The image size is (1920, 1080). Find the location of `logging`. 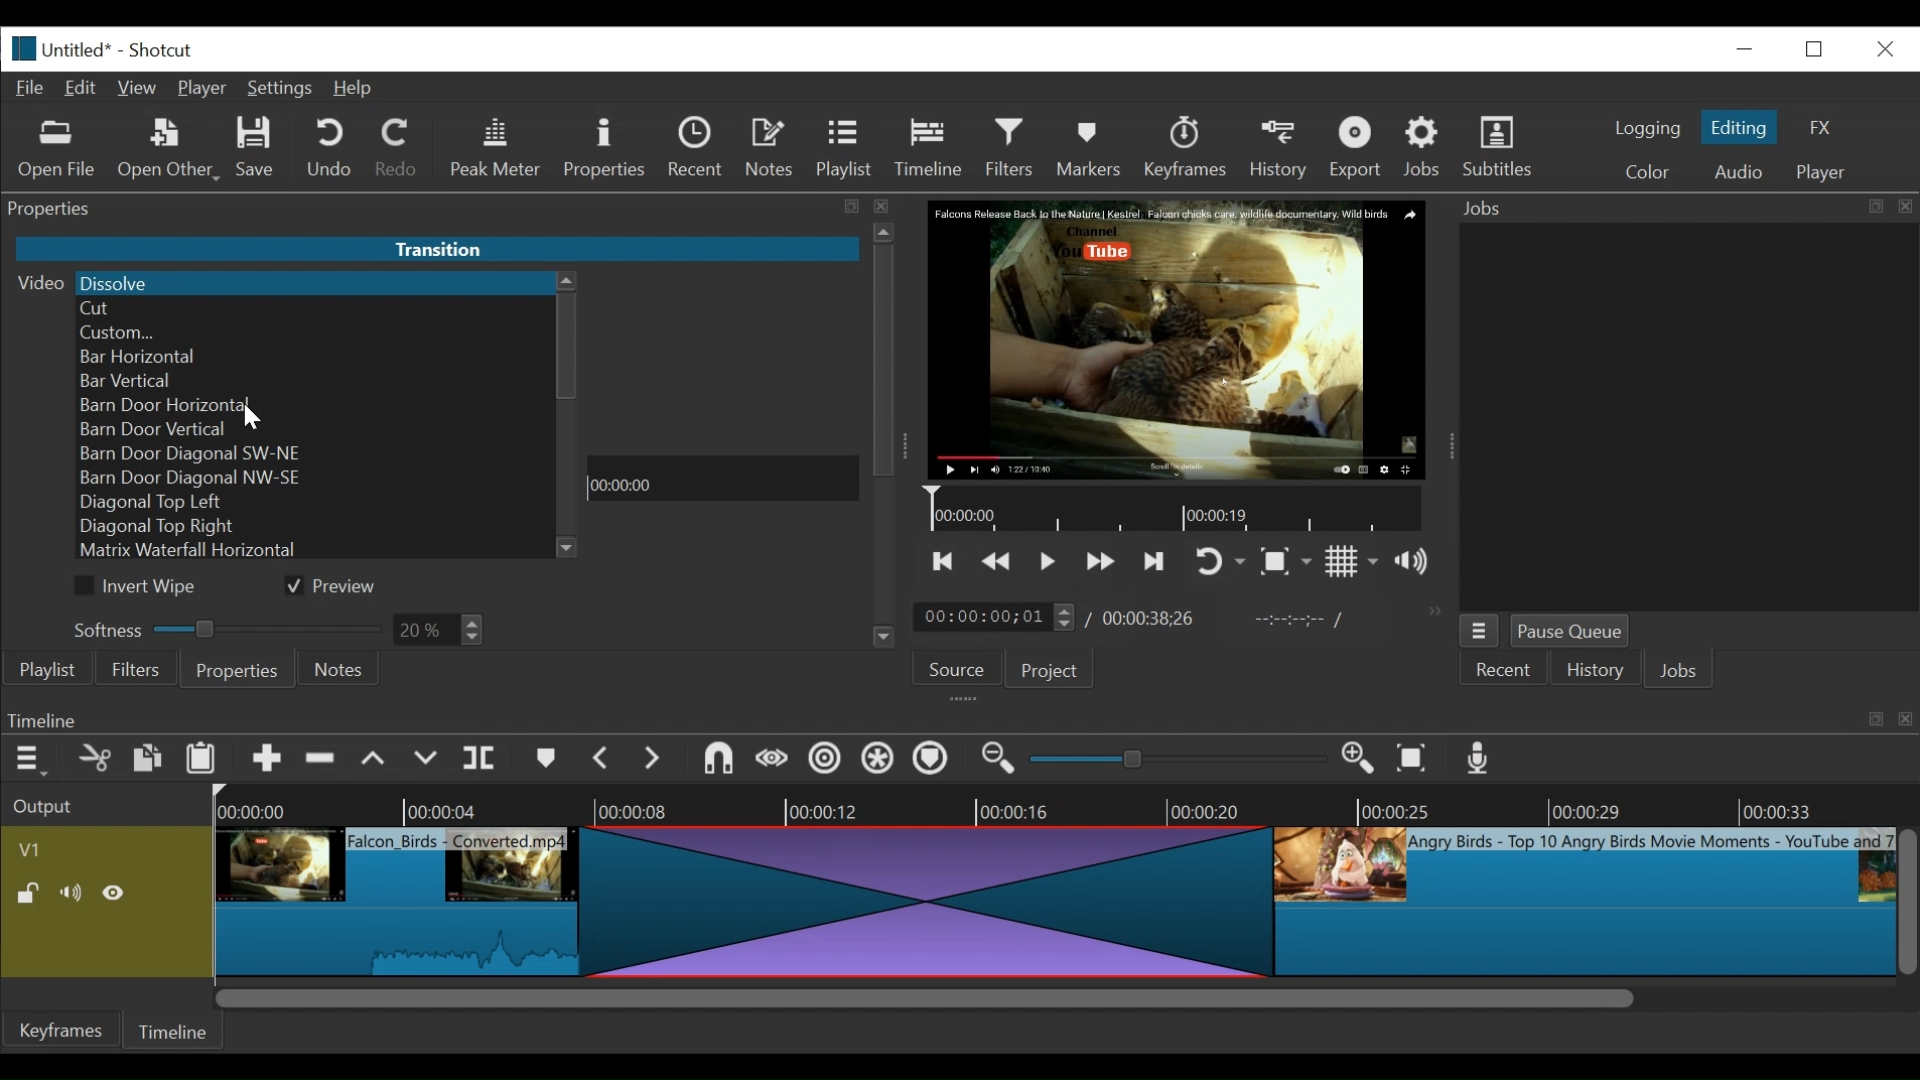

logging is located at coordinates (1646, 128).